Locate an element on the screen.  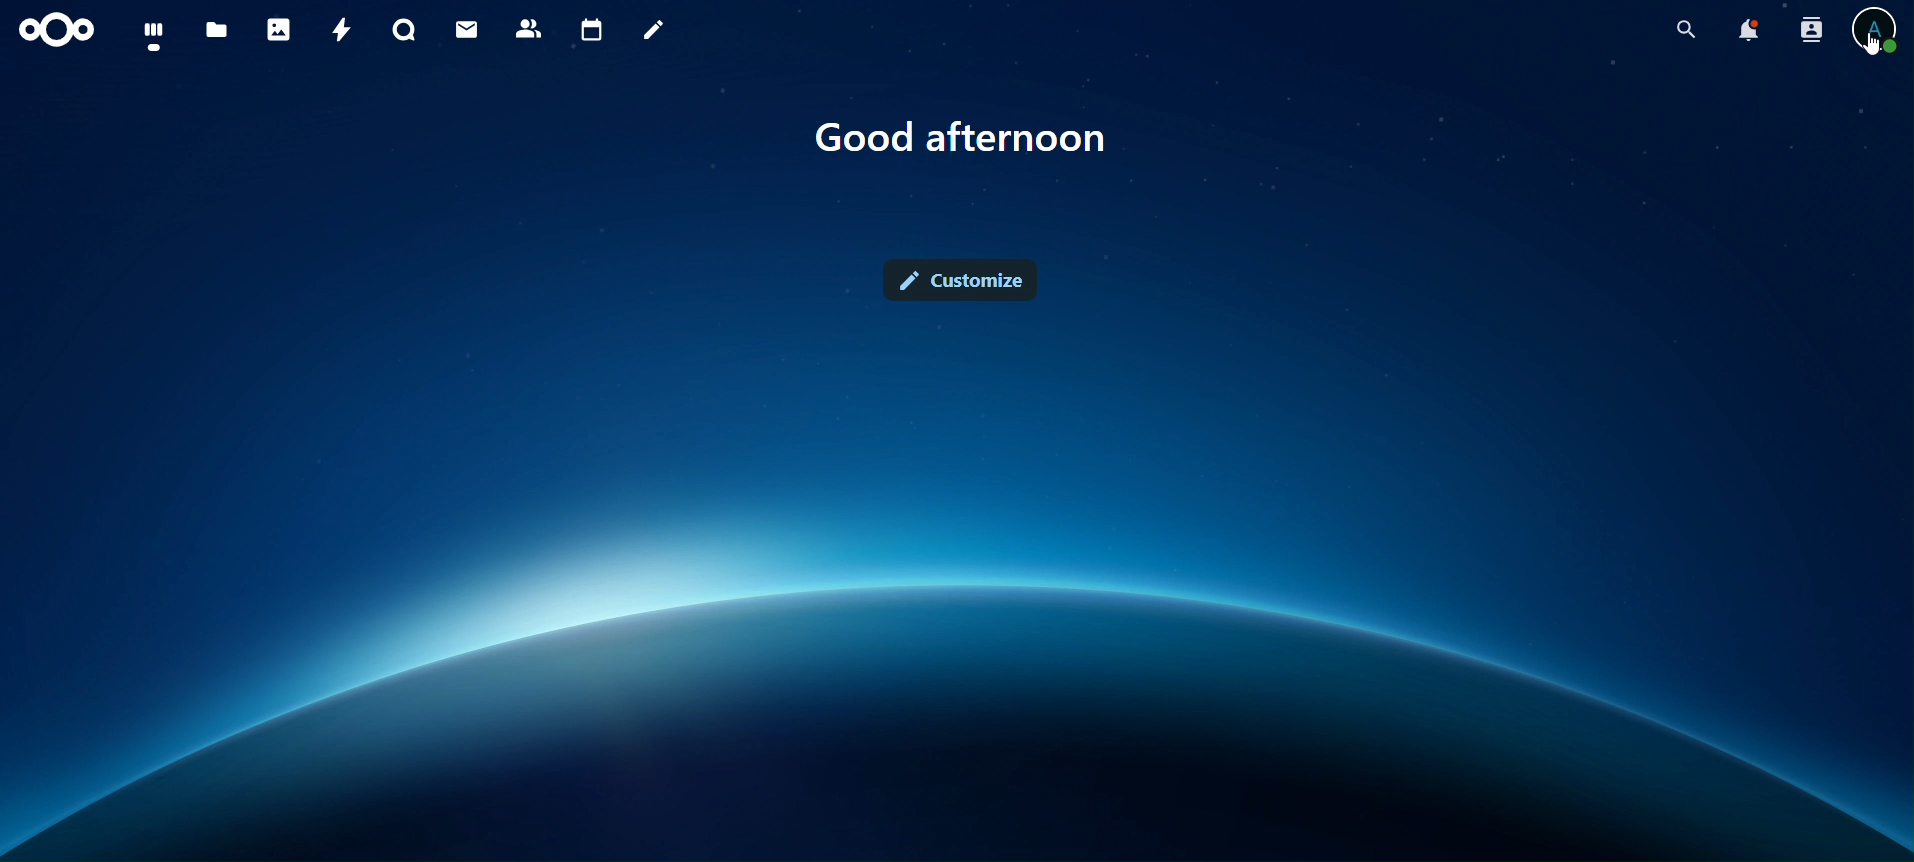
contacts is located at coordinates (528, 28).